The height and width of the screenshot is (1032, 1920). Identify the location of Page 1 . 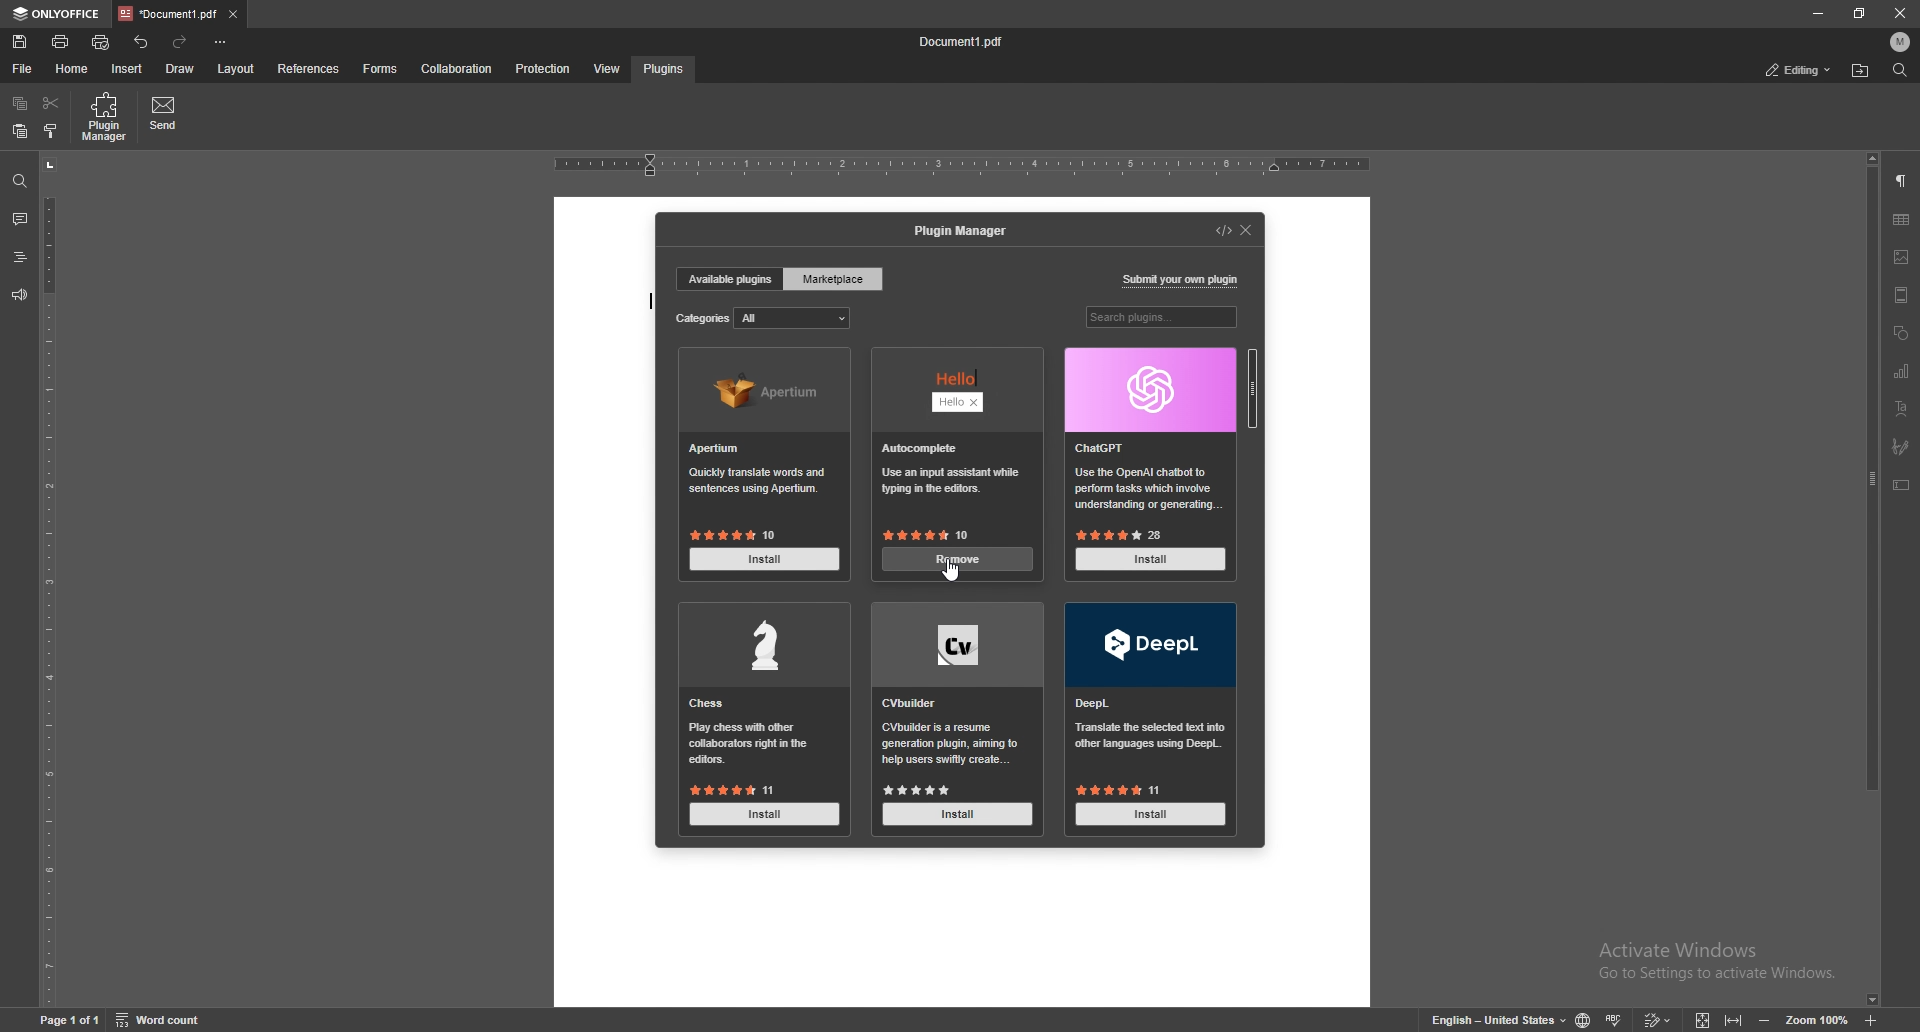
(58, 1019).